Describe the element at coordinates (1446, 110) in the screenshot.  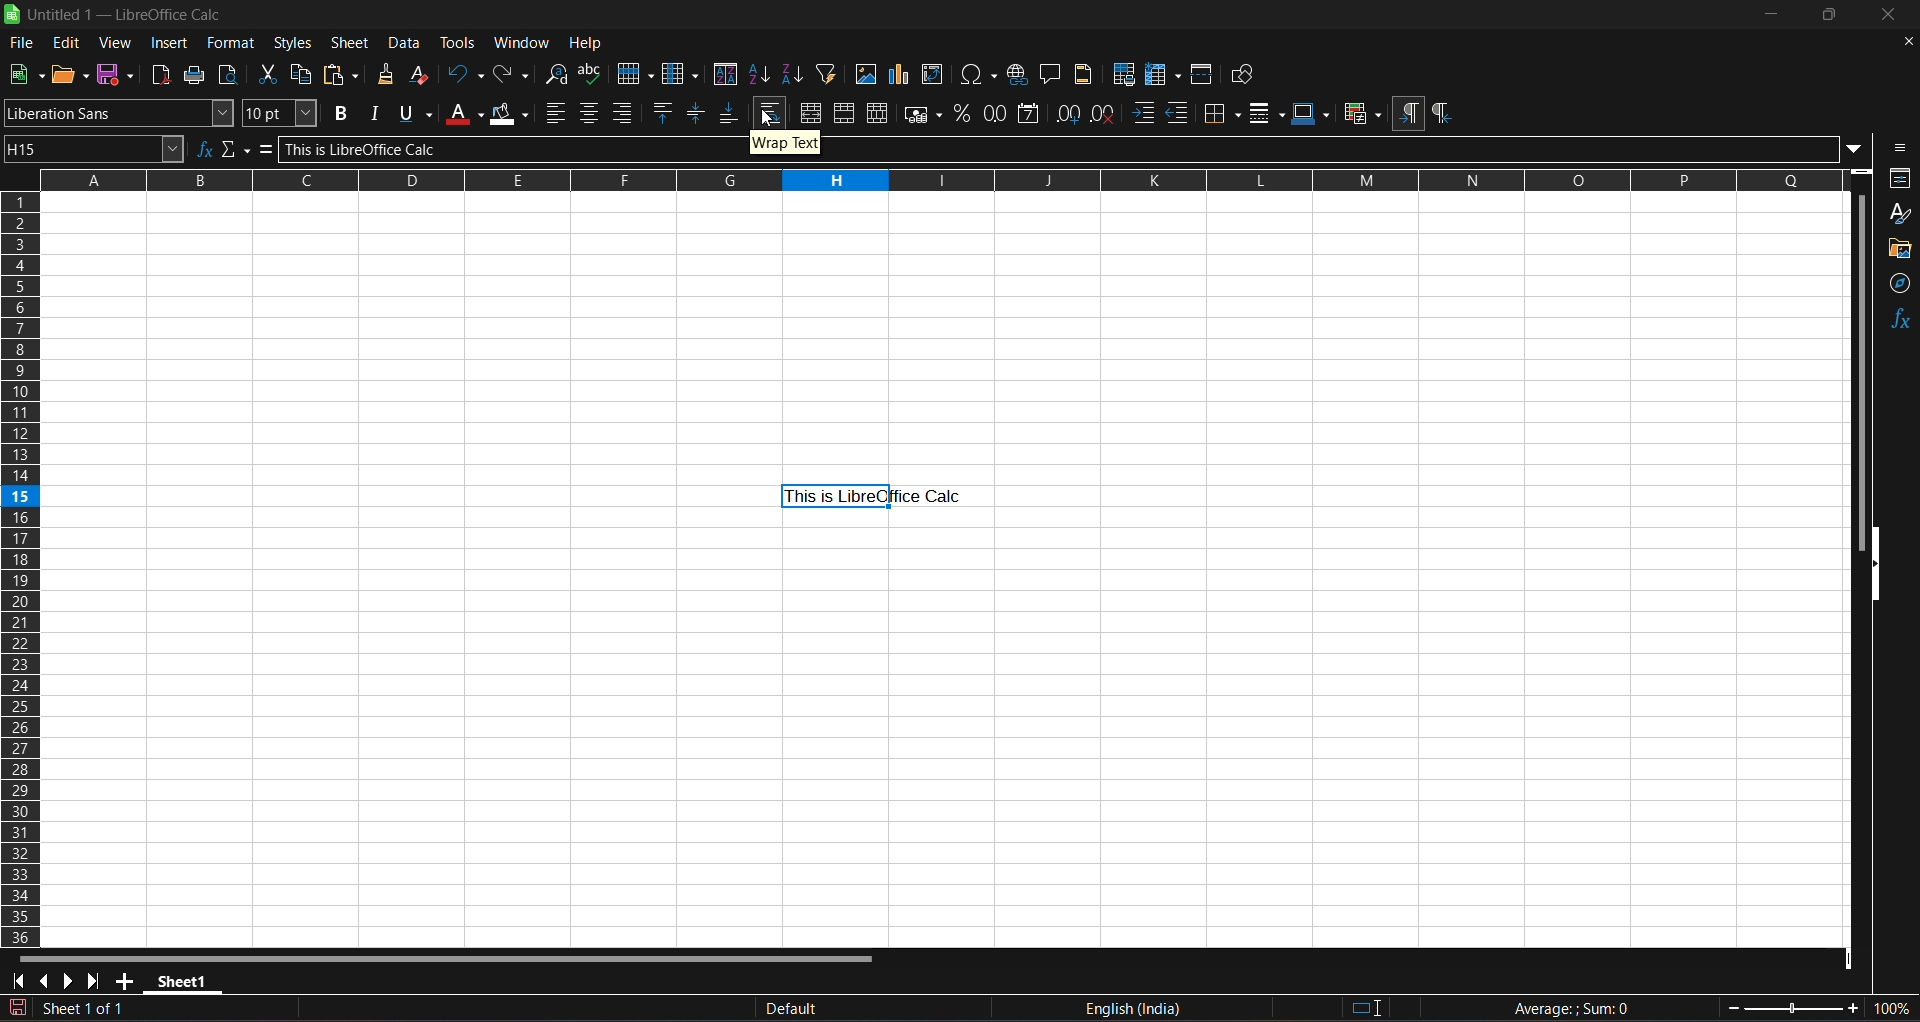
I see `right to left` at that location.